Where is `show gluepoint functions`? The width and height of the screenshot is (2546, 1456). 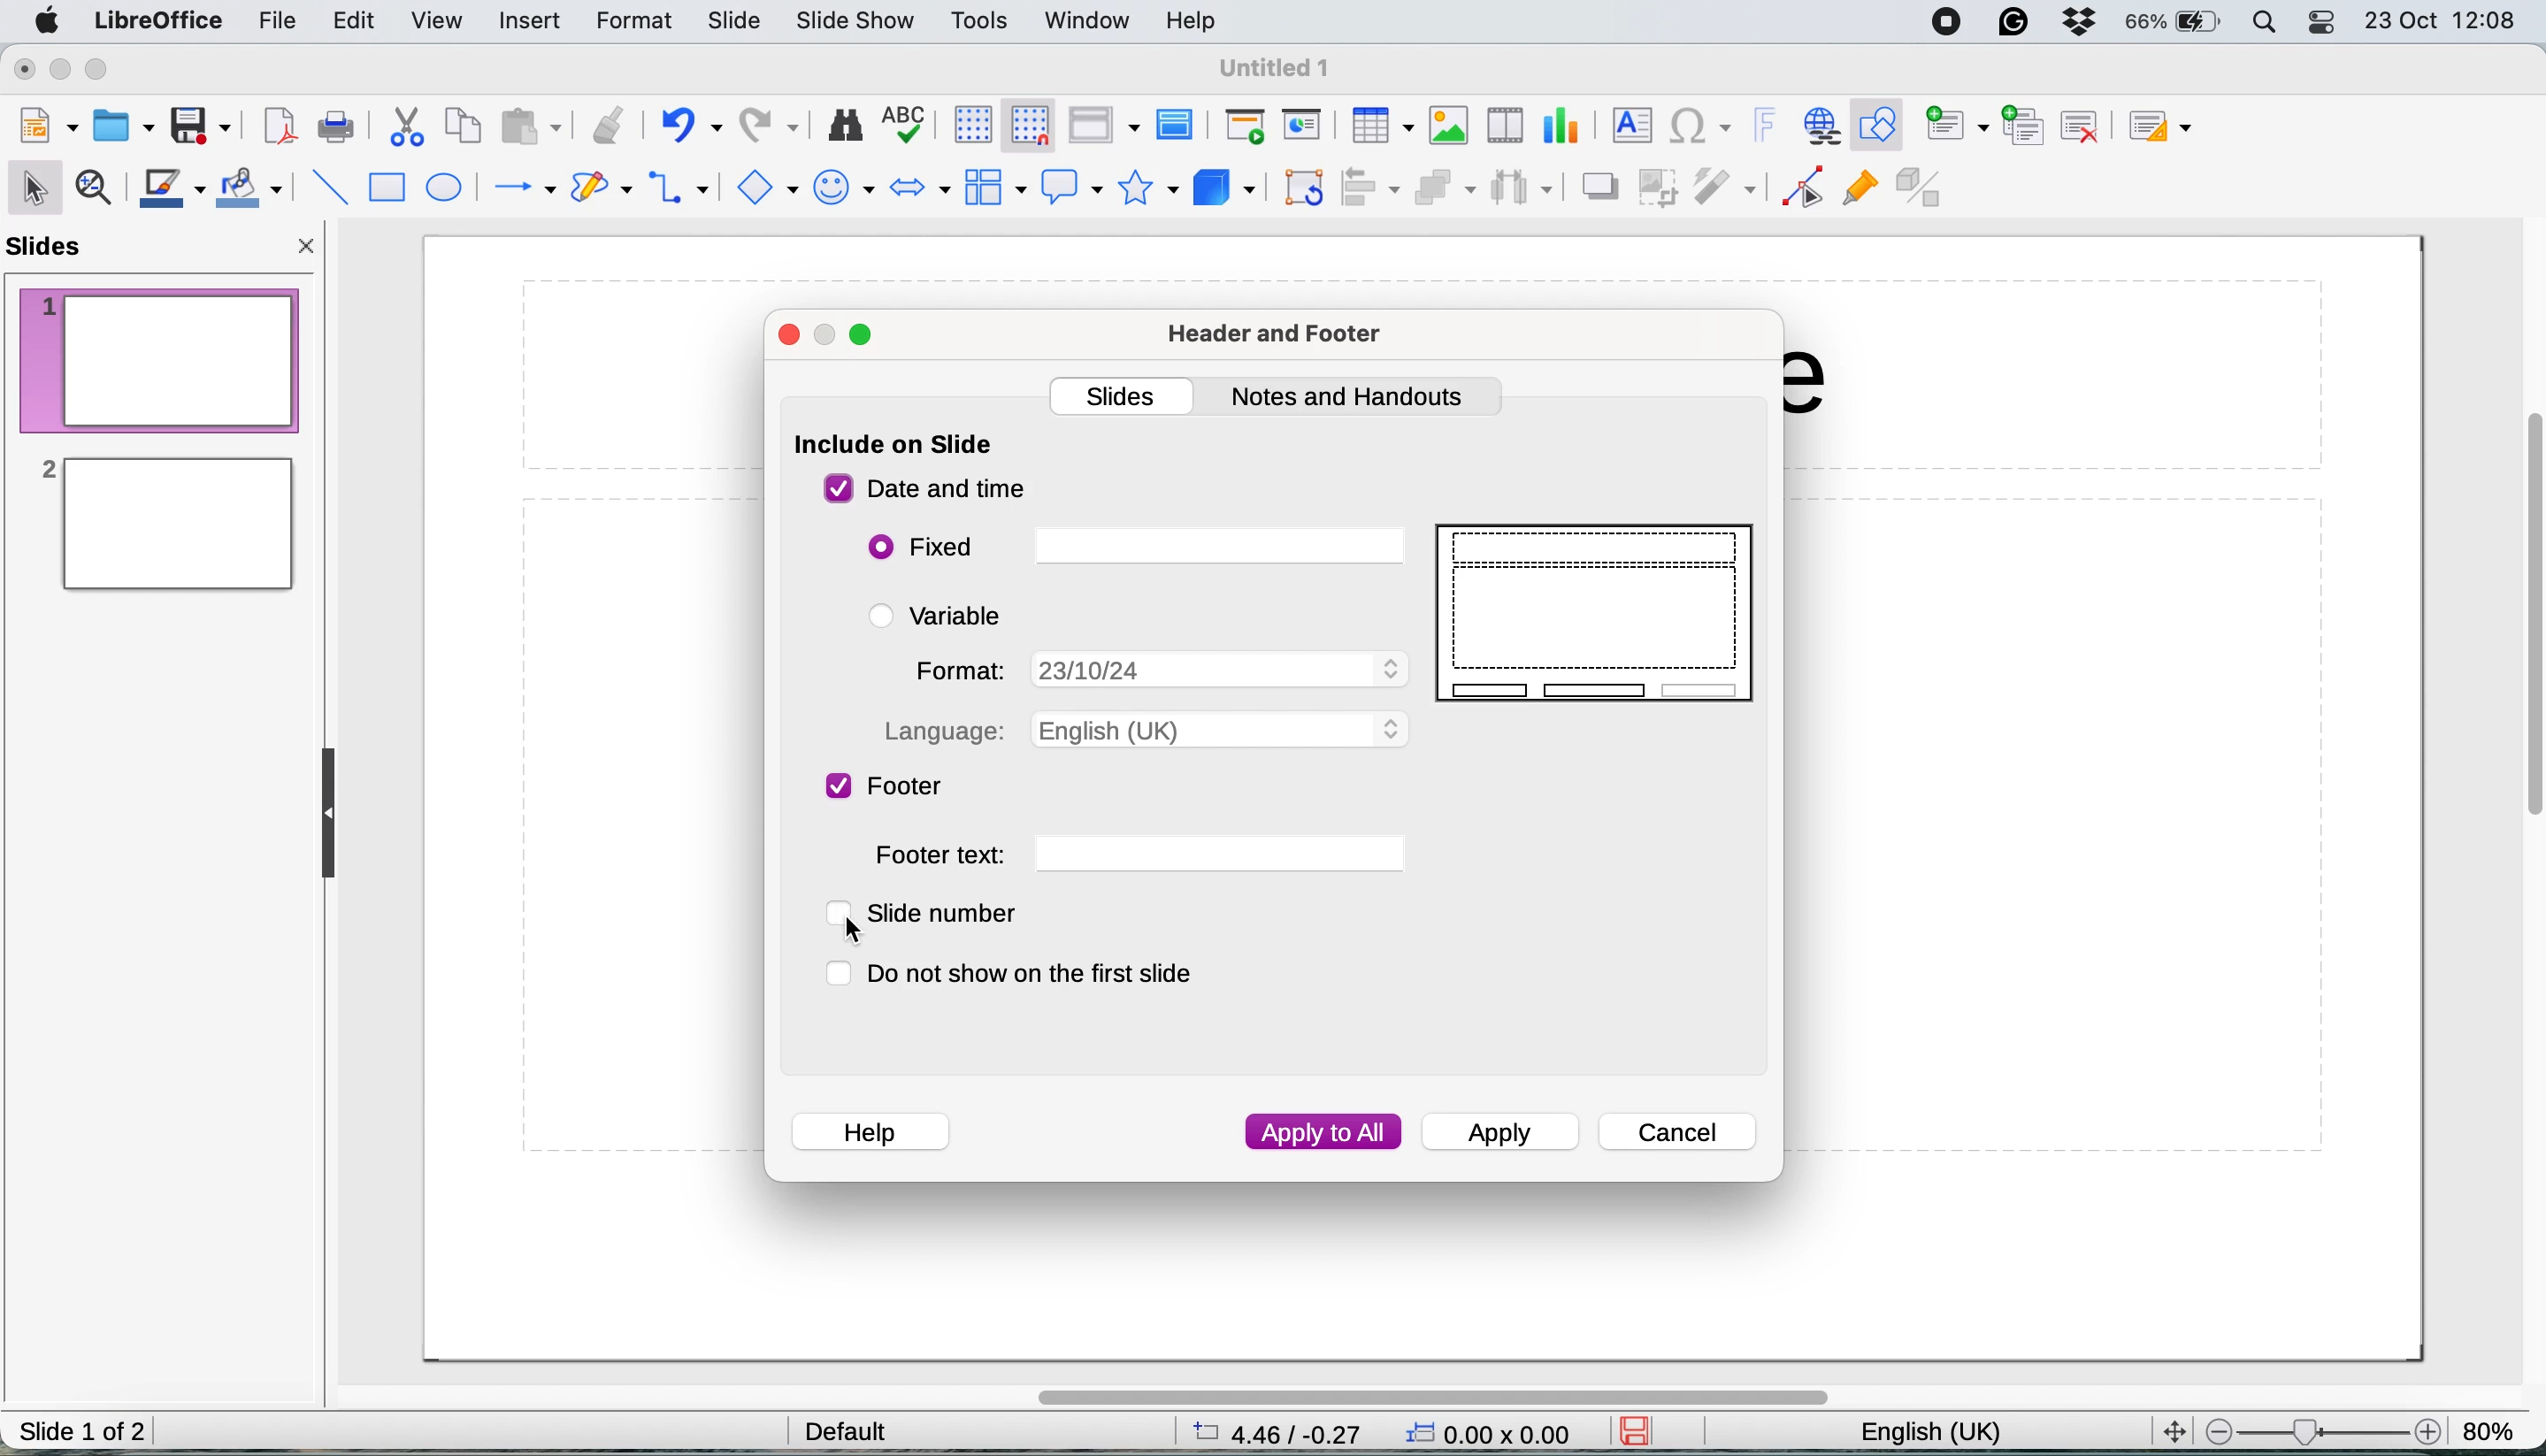 show gluepoint functions is located at coordinates (1859, 193).